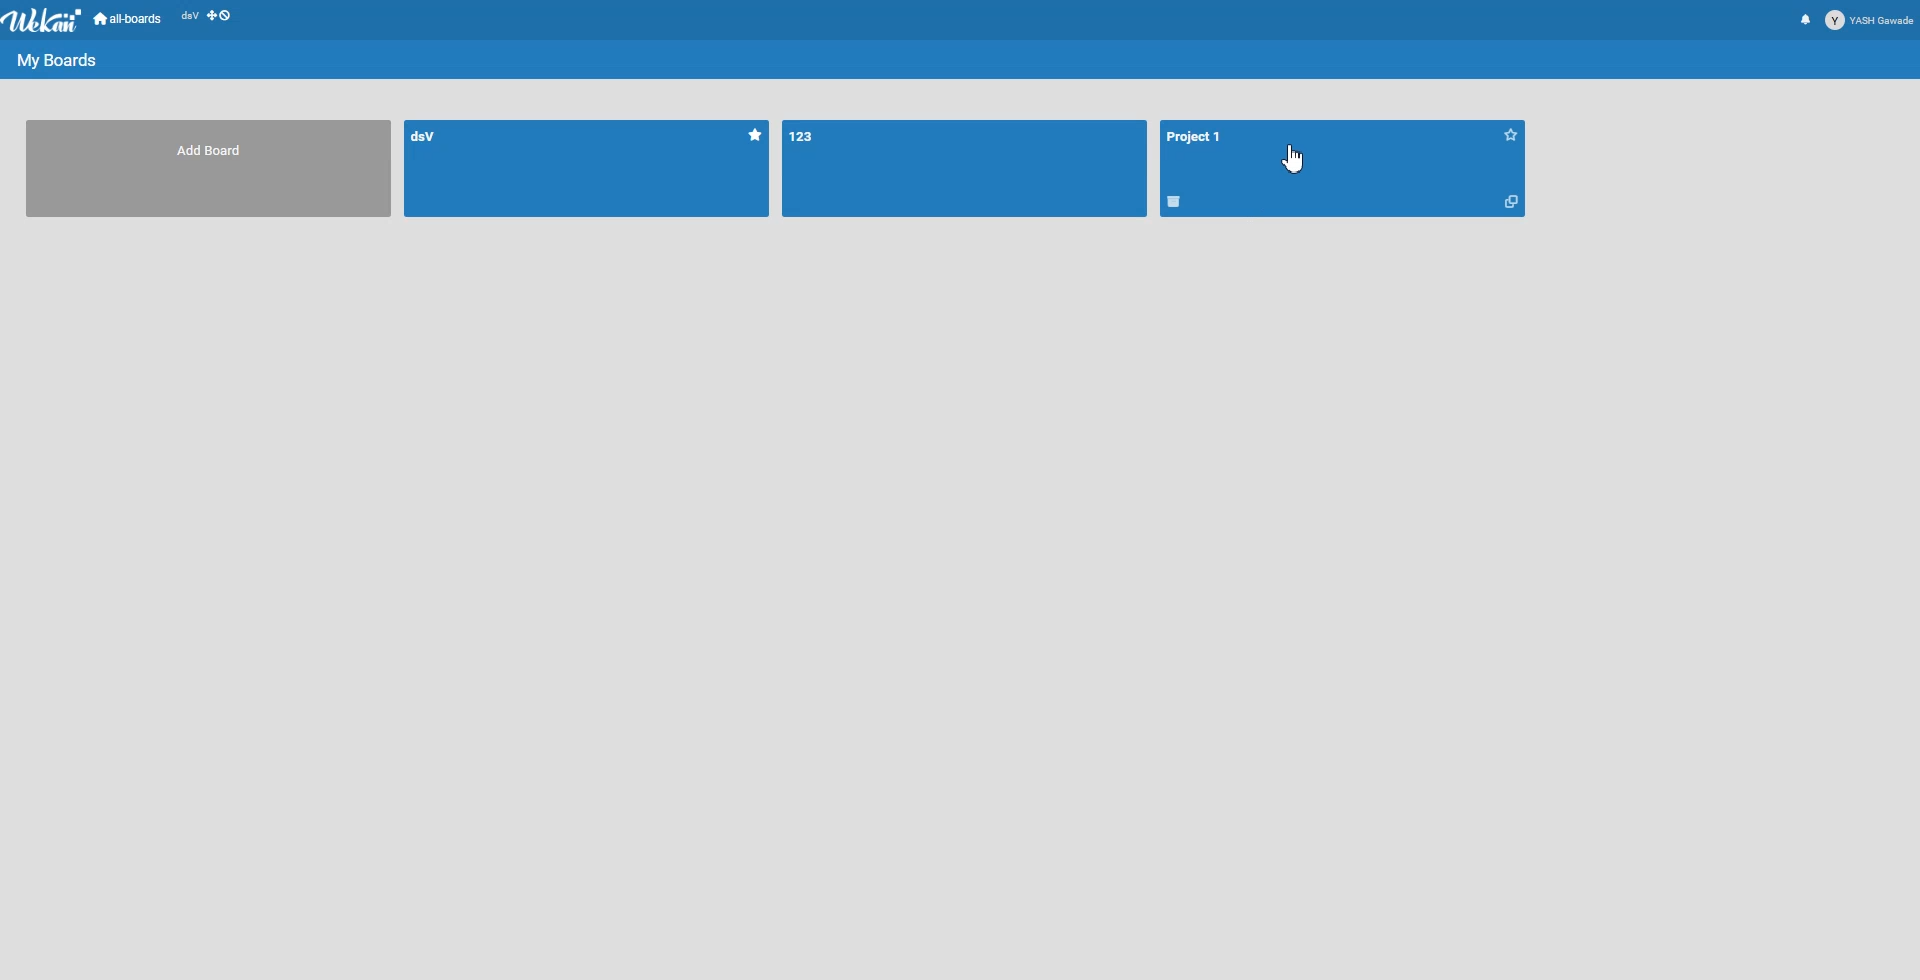 Image resolution: width=1920 pixels, height=980 pixels. Describe the element at coordinates (1805, 19) in the screenshot. I see `Notification` at that location.